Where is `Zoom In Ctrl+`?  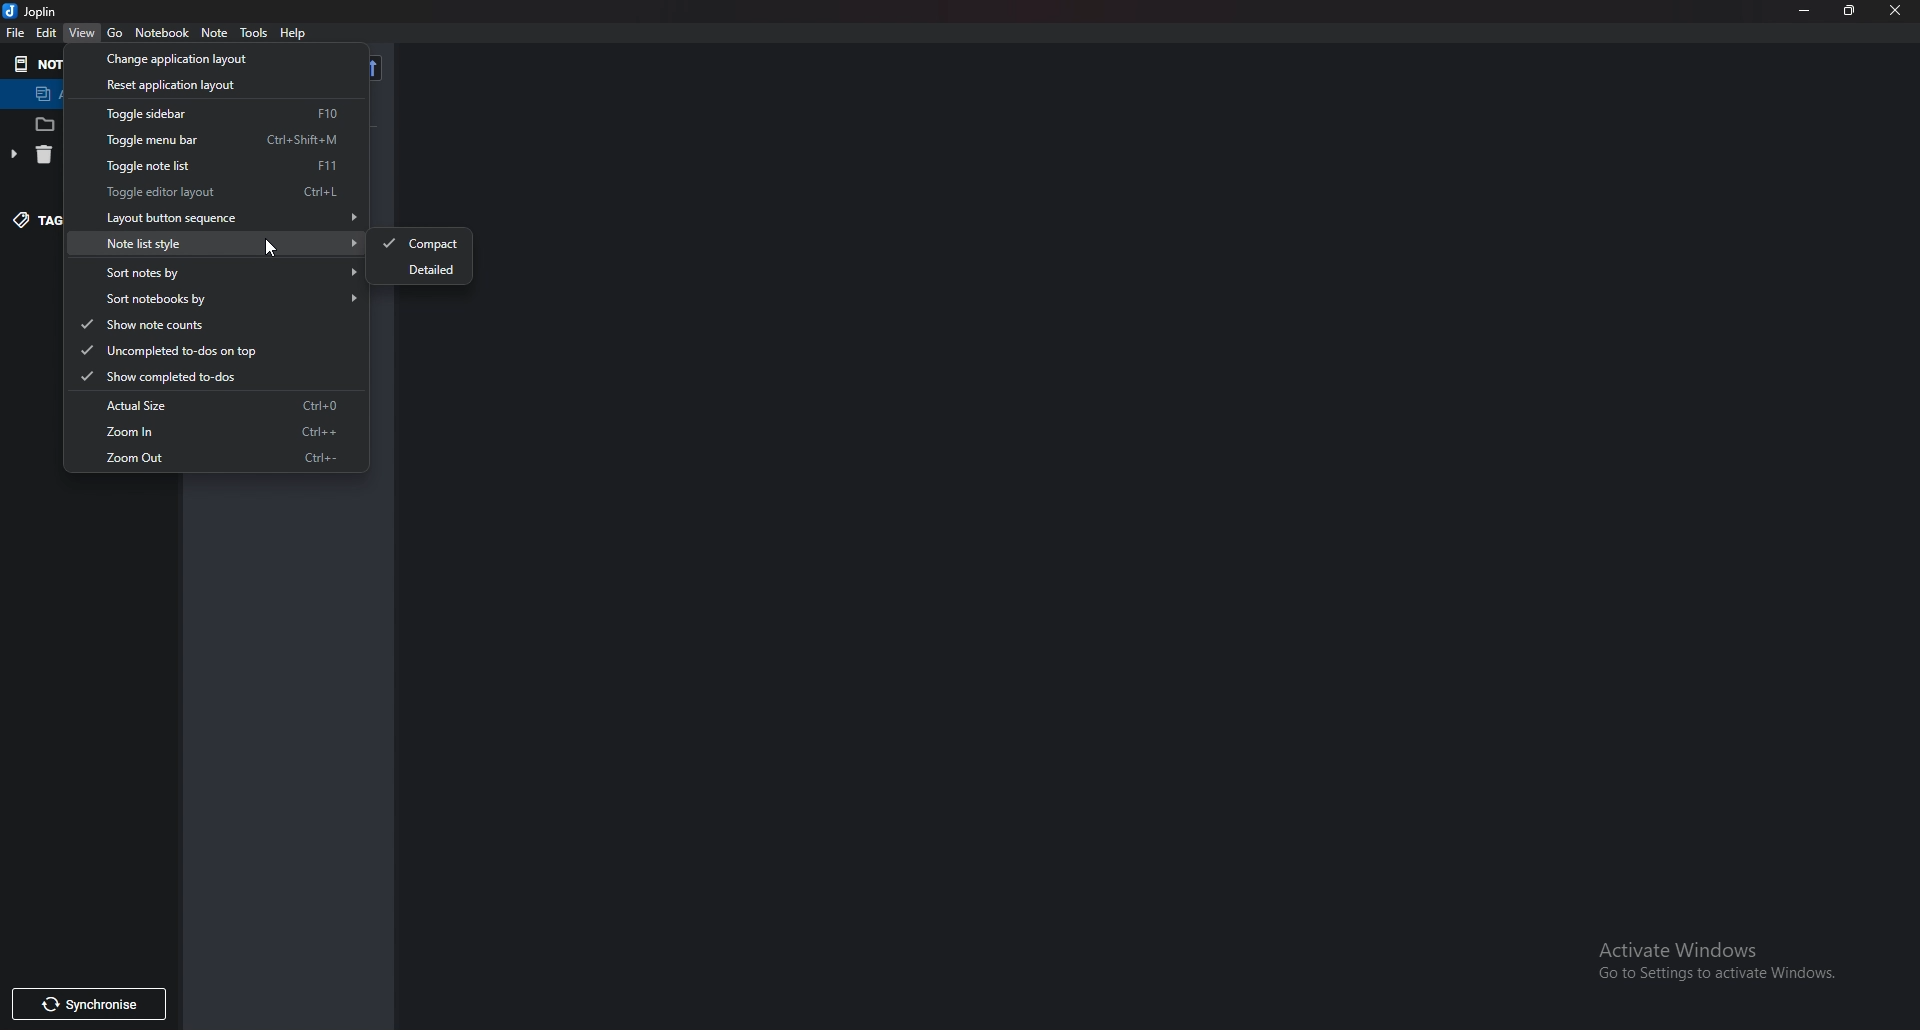 Zoom In Ctrl+ is located at coordinates (237, 430).